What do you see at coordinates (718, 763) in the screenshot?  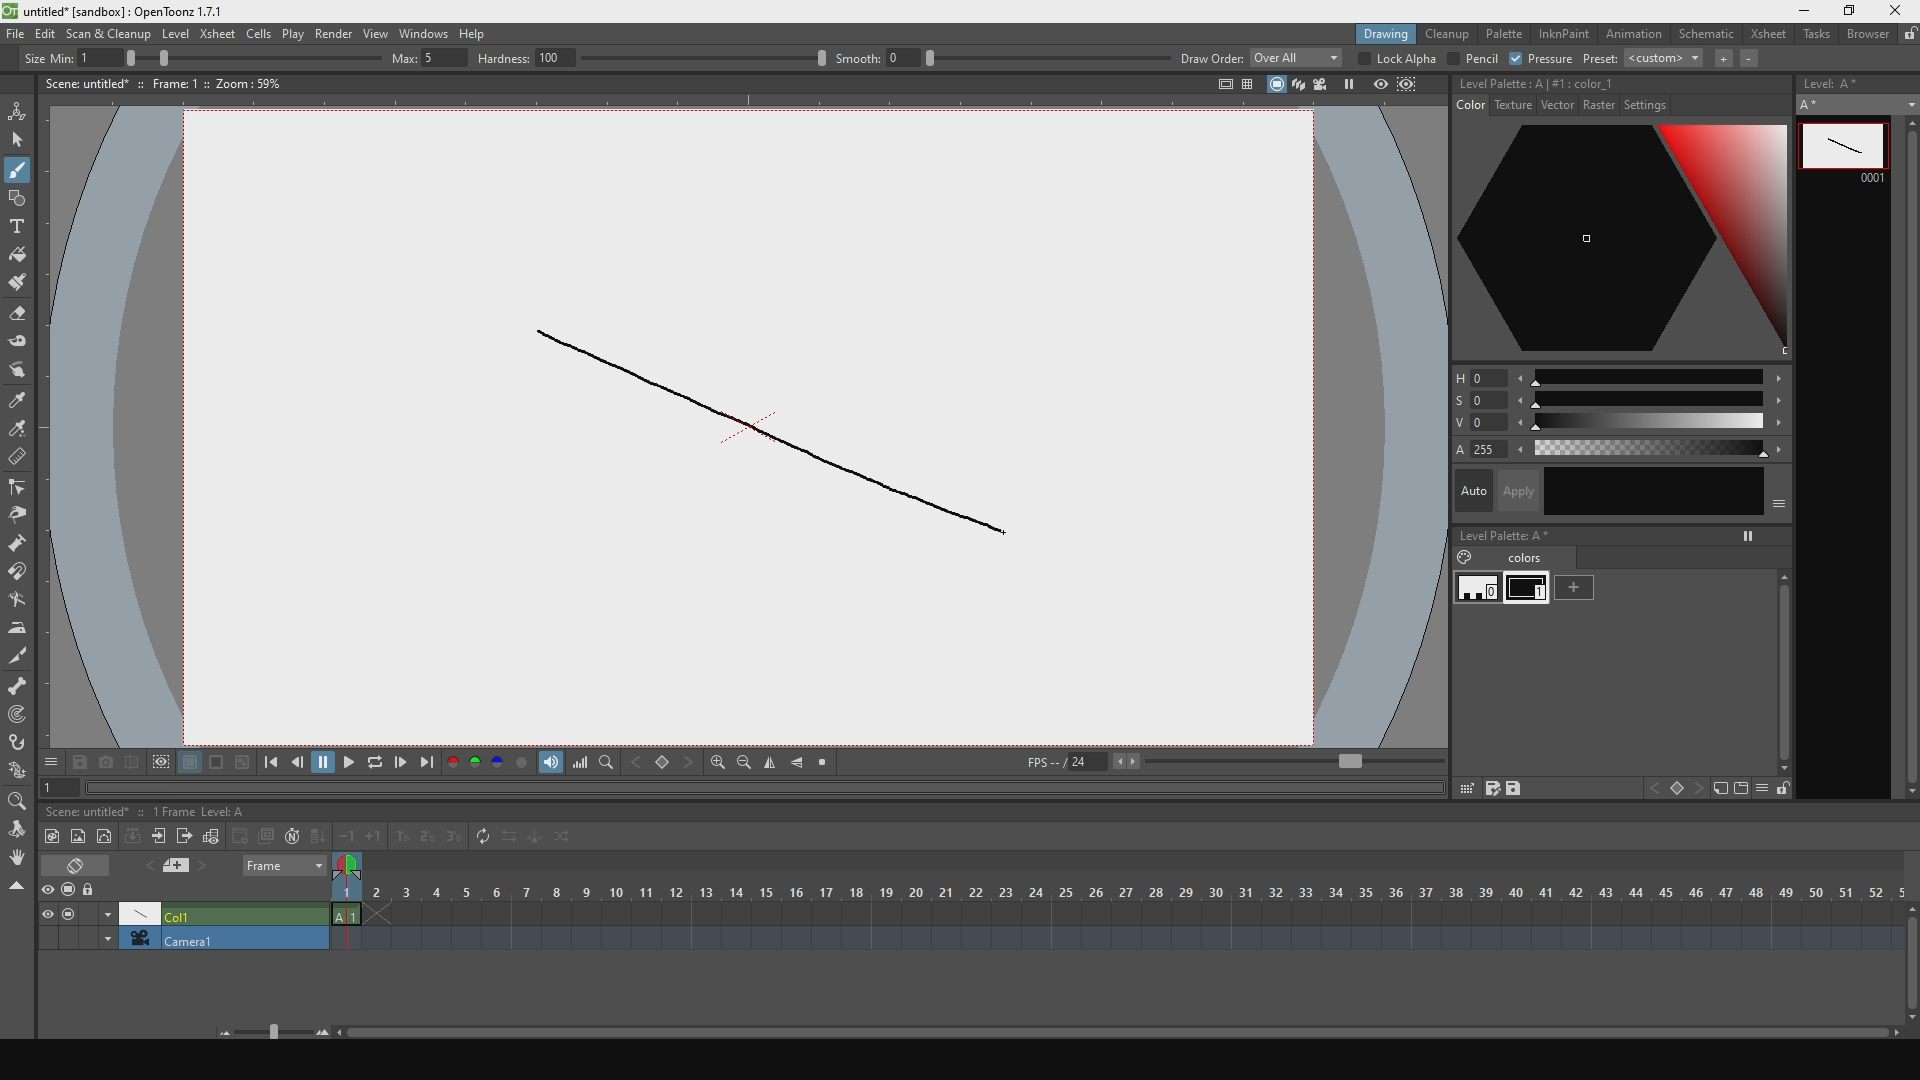 I see `zoom in` at bounding box center [718, 763].